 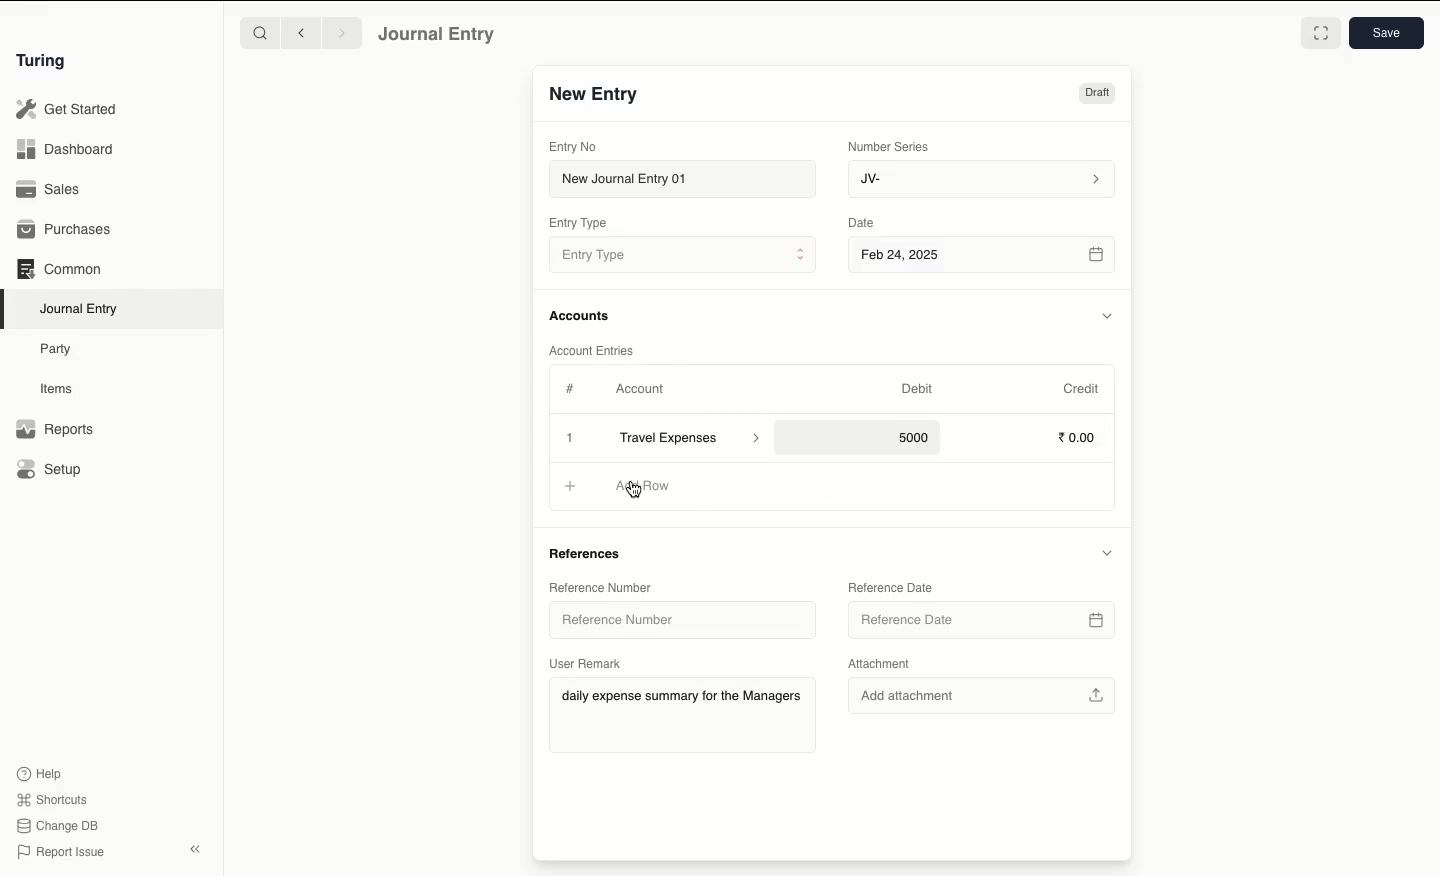 I want to click on Add, so click(x=569, y=483).